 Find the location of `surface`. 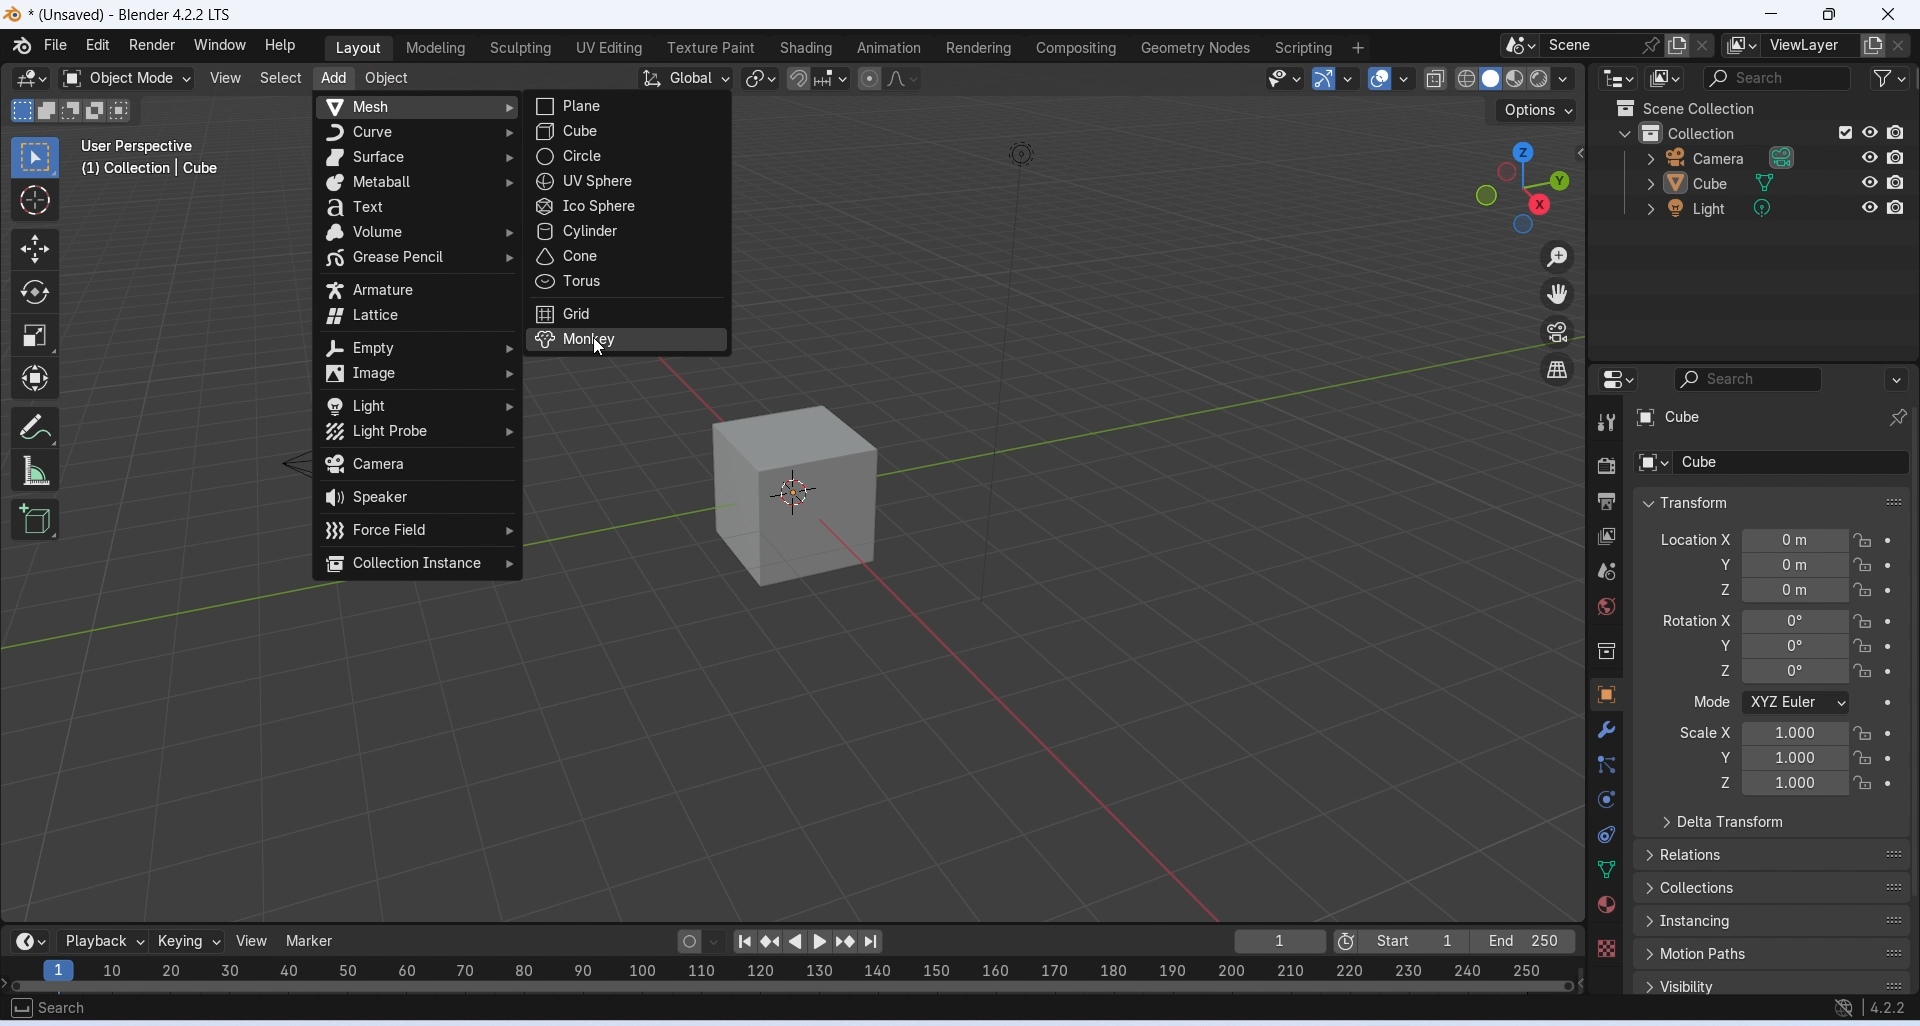

surface is located at coordinates (418, 159).